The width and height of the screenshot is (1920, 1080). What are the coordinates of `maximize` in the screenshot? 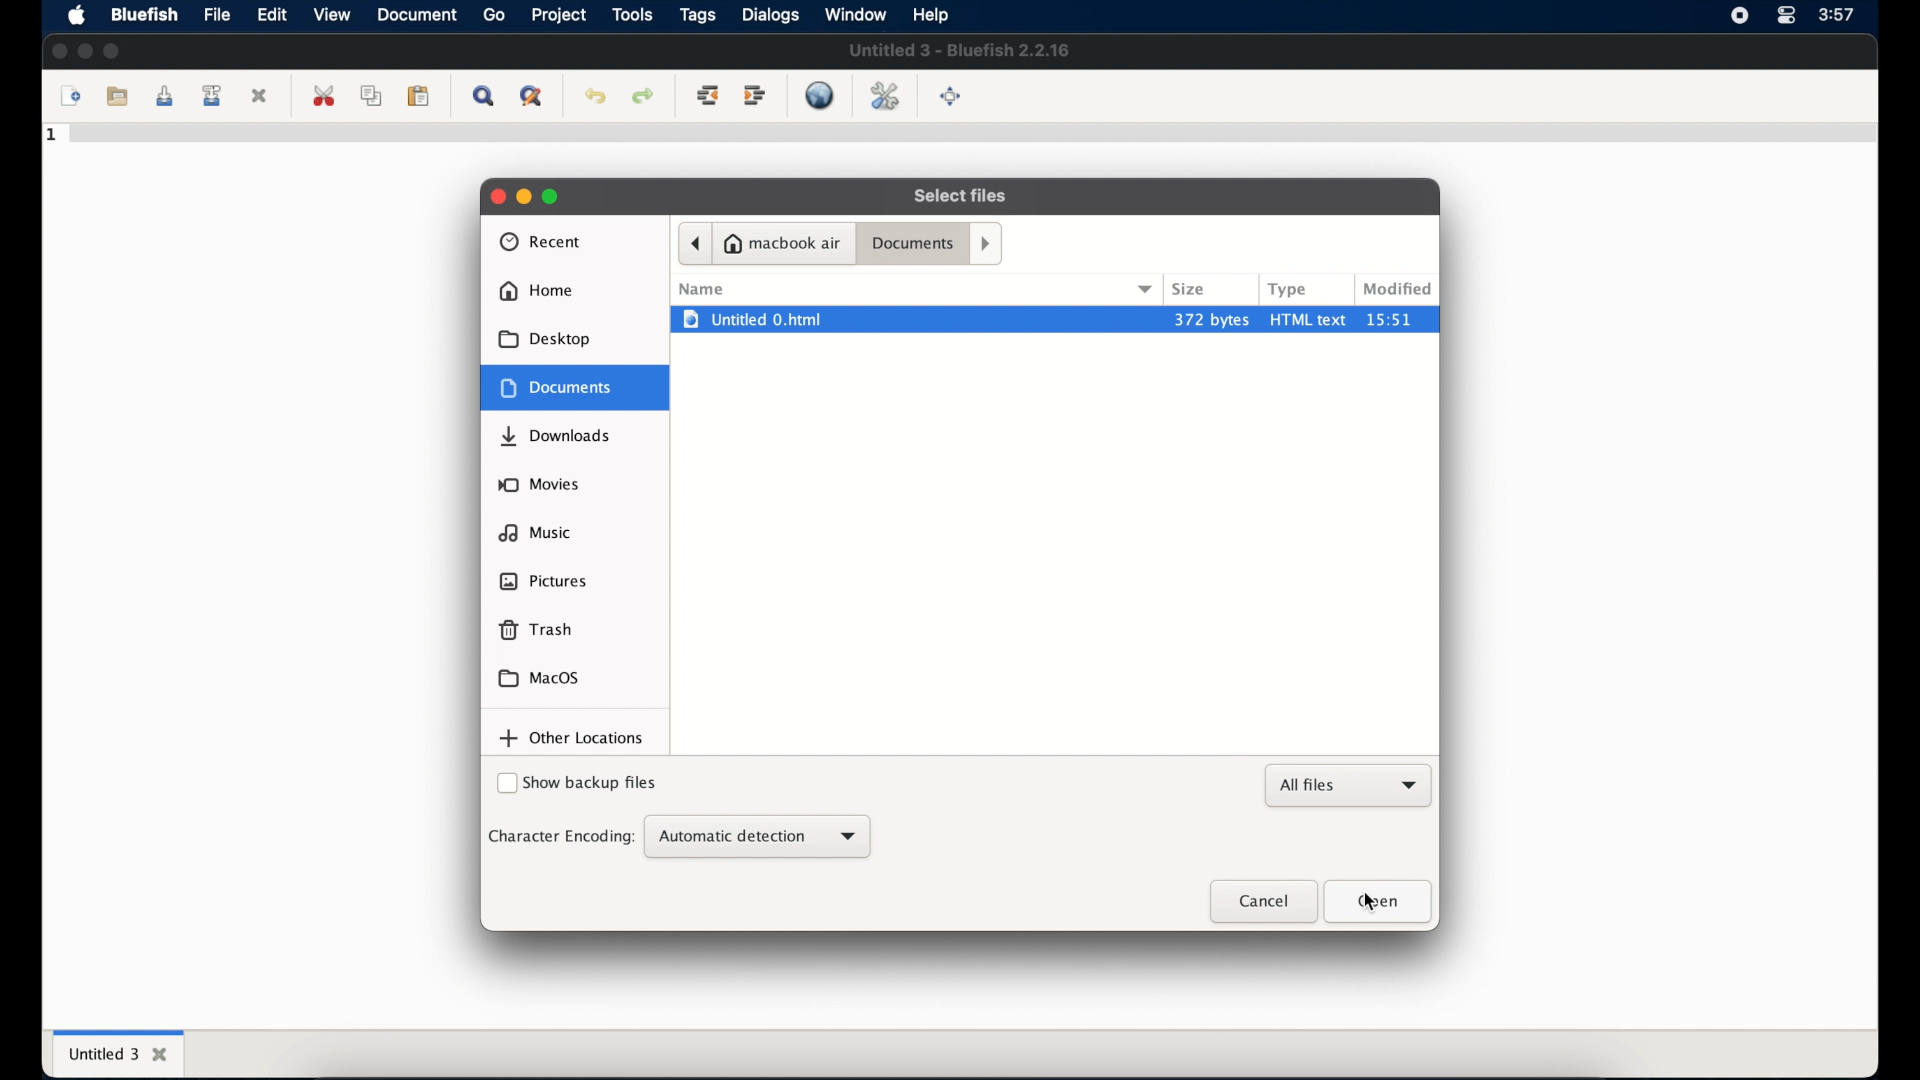 It's located at (553, 196).